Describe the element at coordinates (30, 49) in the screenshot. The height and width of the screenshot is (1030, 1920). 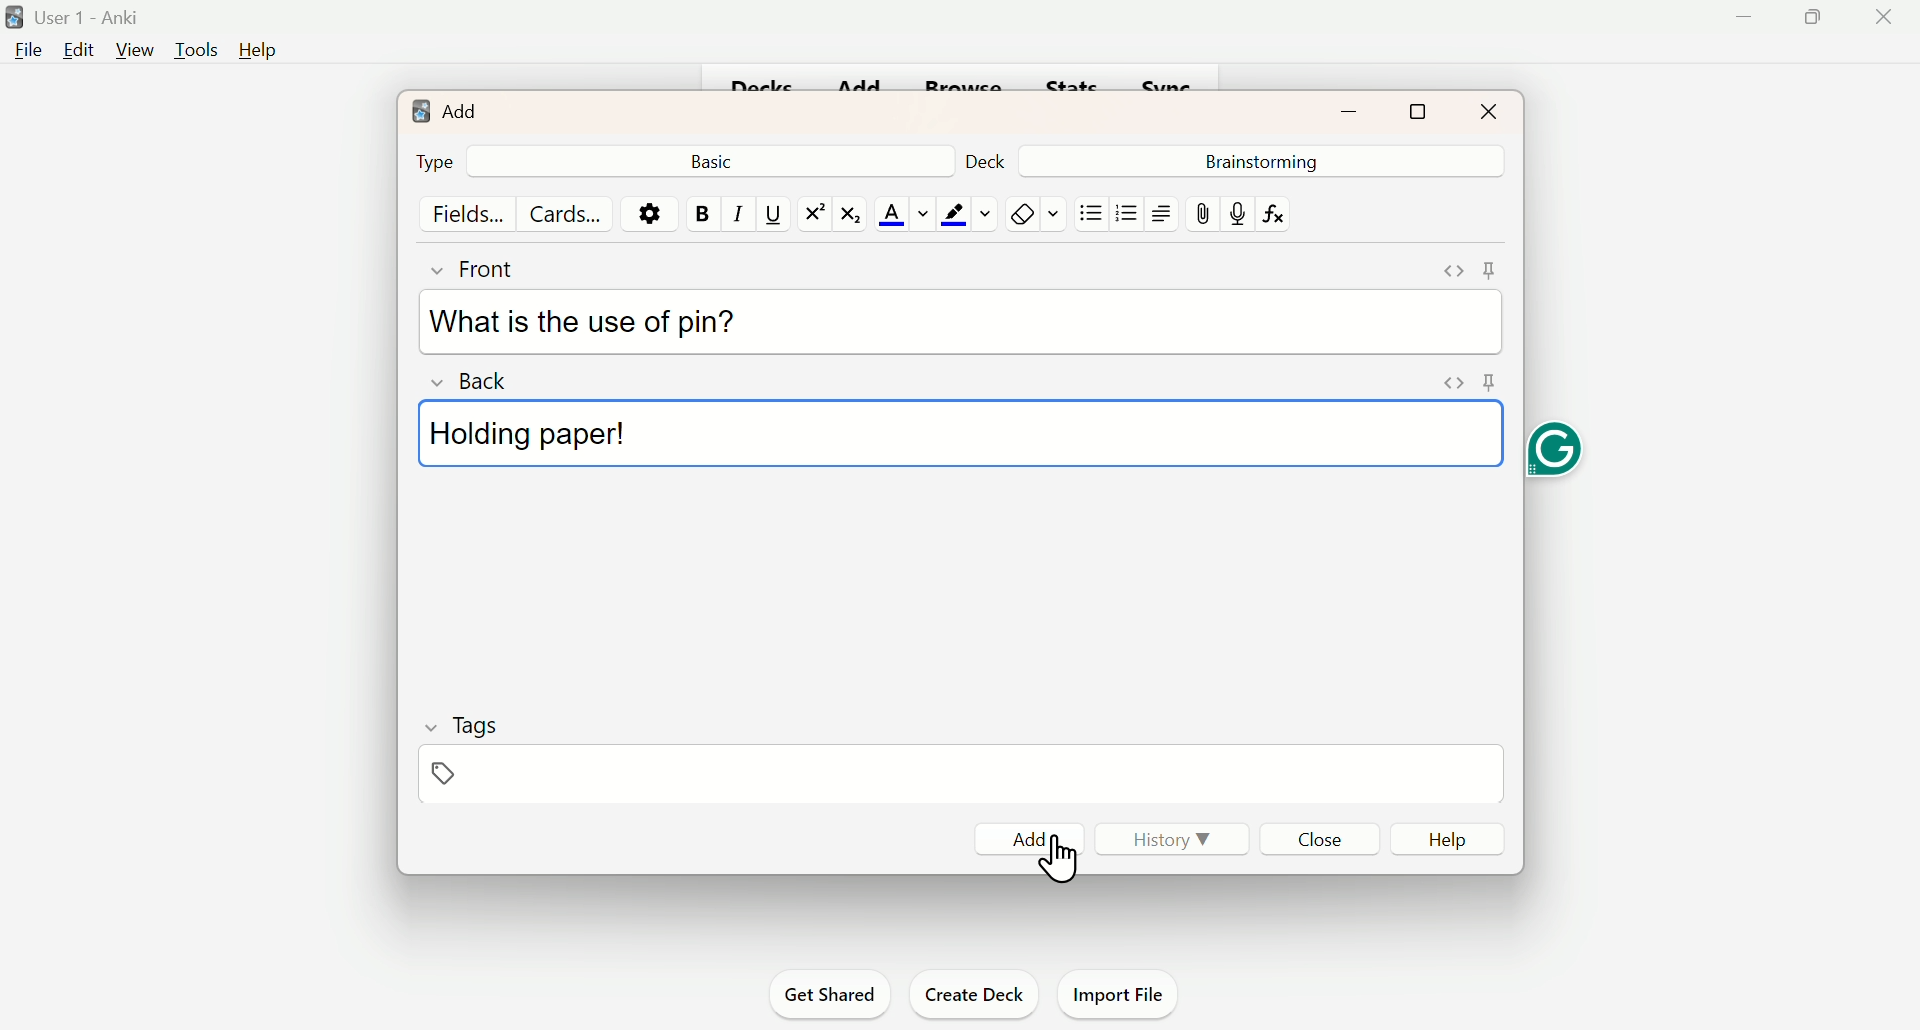
I see `` at that location.